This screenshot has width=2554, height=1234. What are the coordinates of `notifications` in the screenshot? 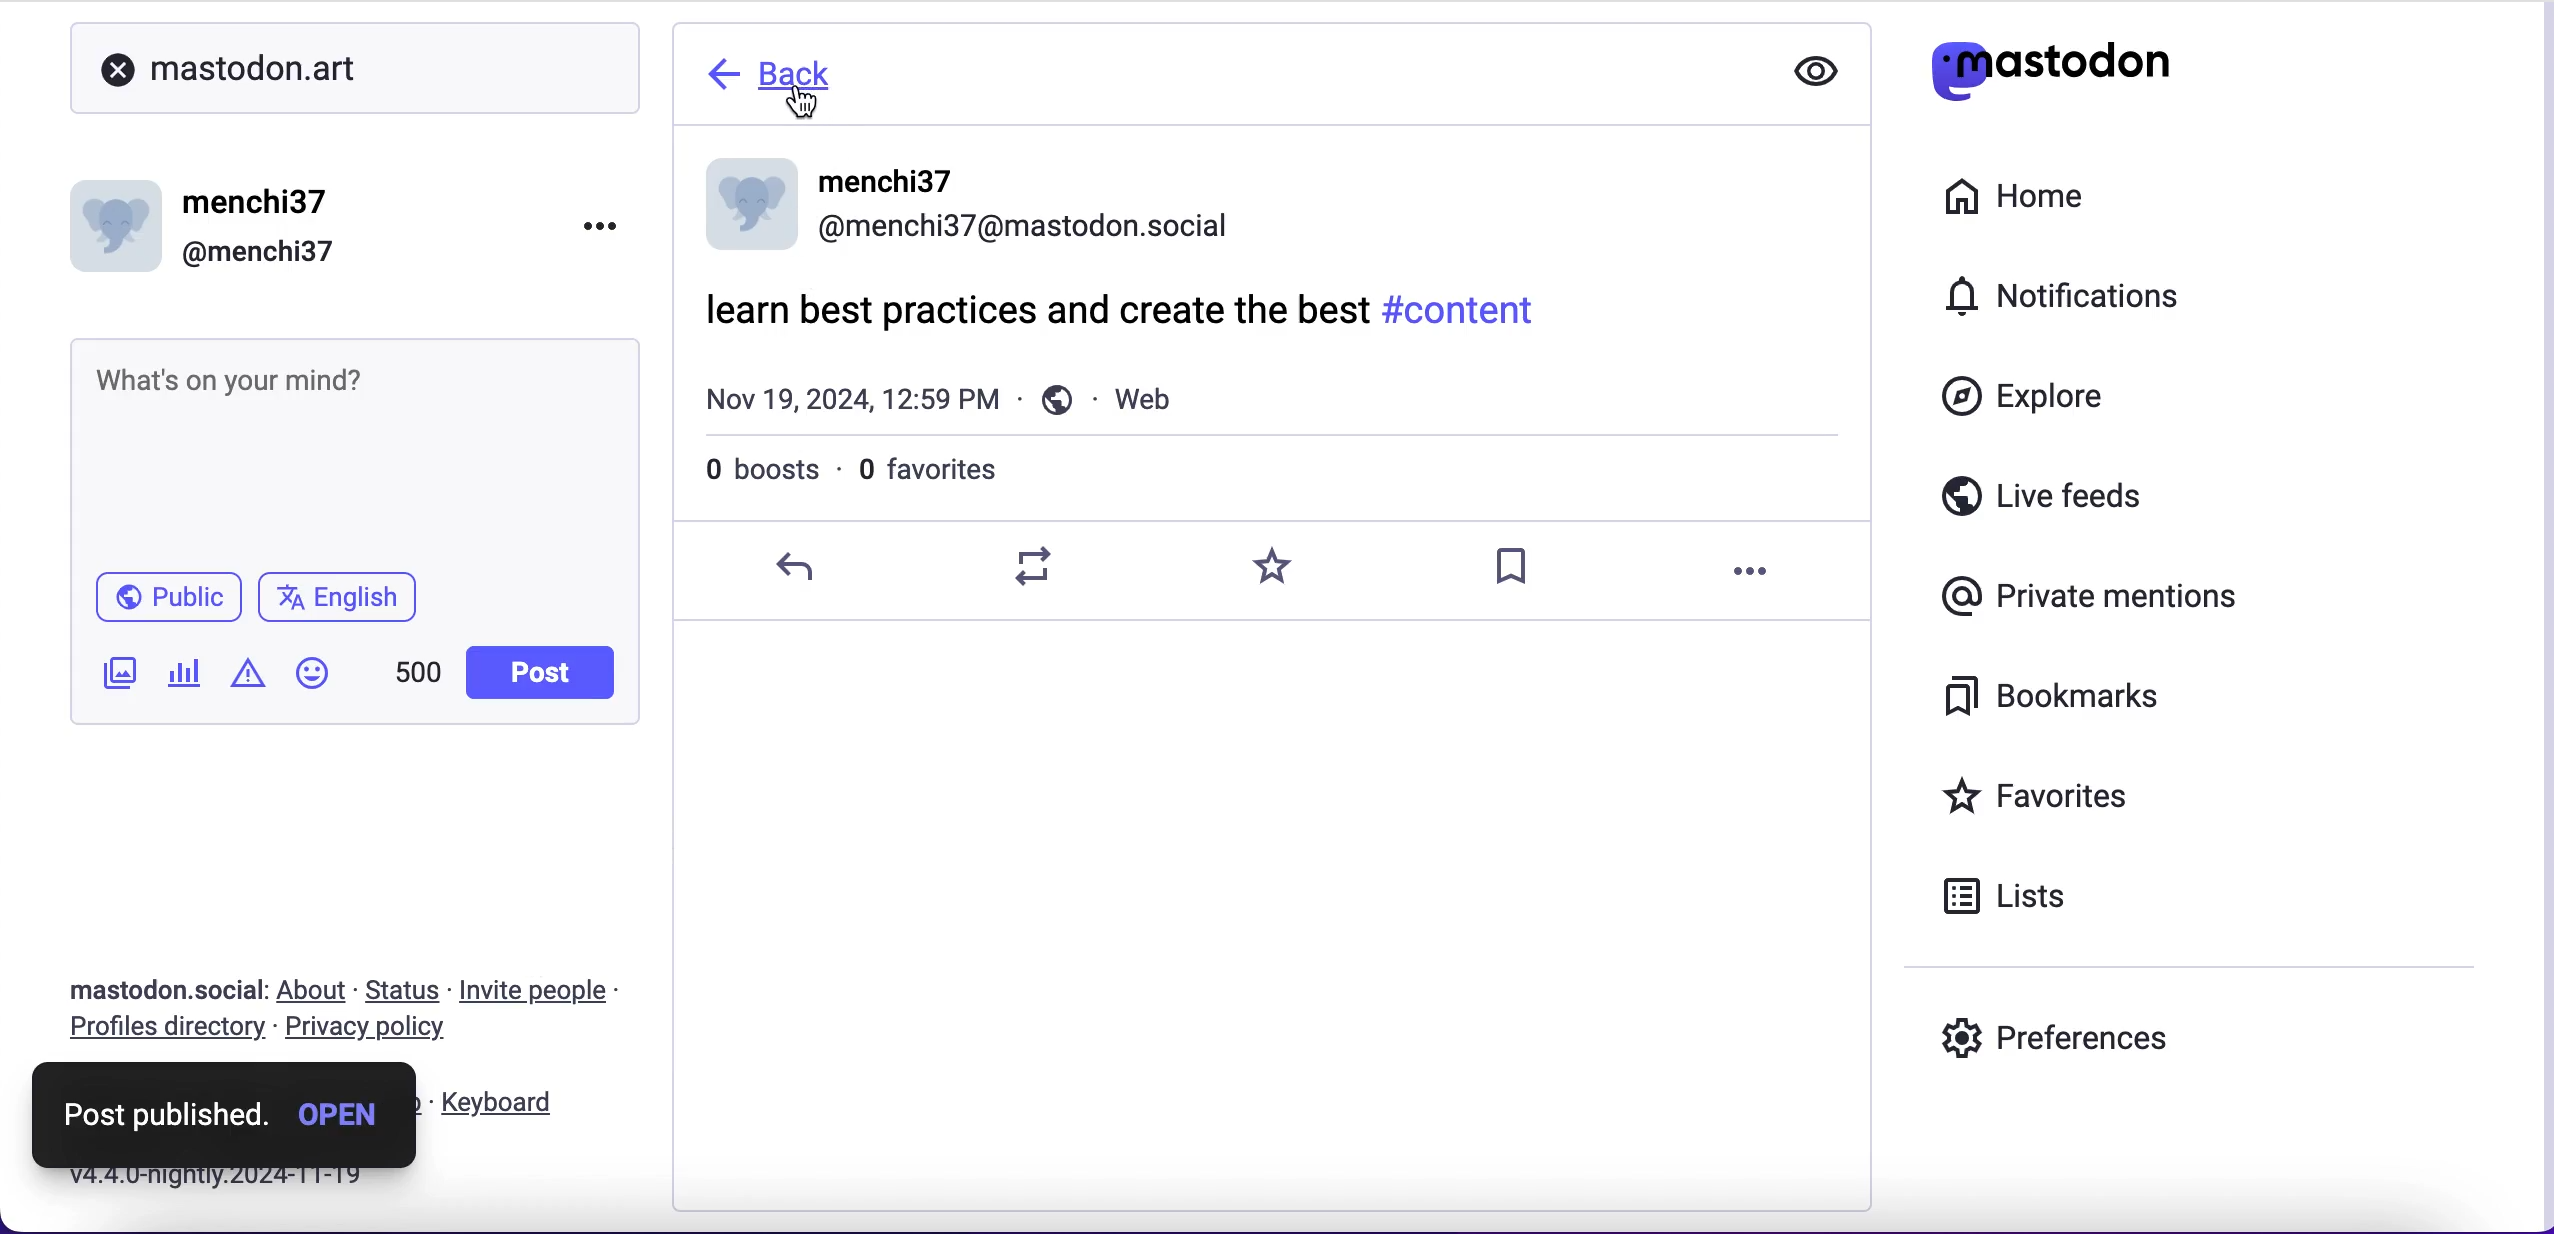 It's located at (2078, 294).